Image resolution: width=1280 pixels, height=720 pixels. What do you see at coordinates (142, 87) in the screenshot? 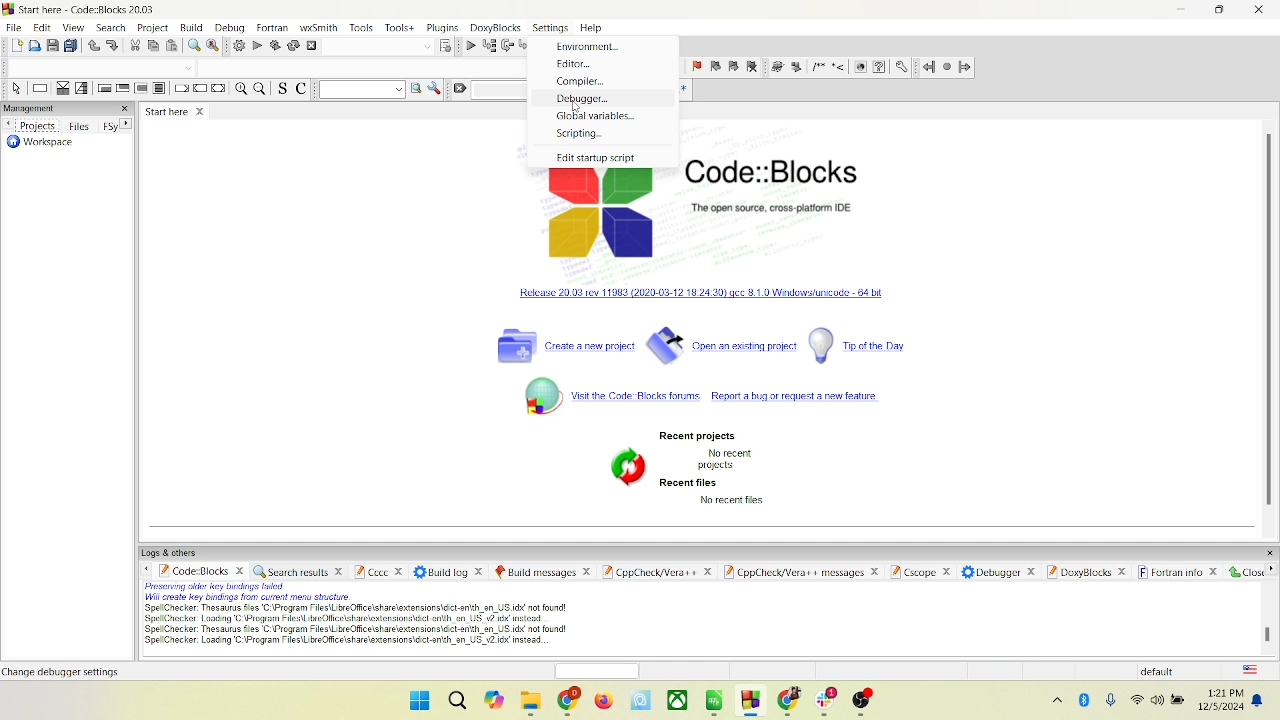
I see `counting loop` at bounding box center [142, 87].